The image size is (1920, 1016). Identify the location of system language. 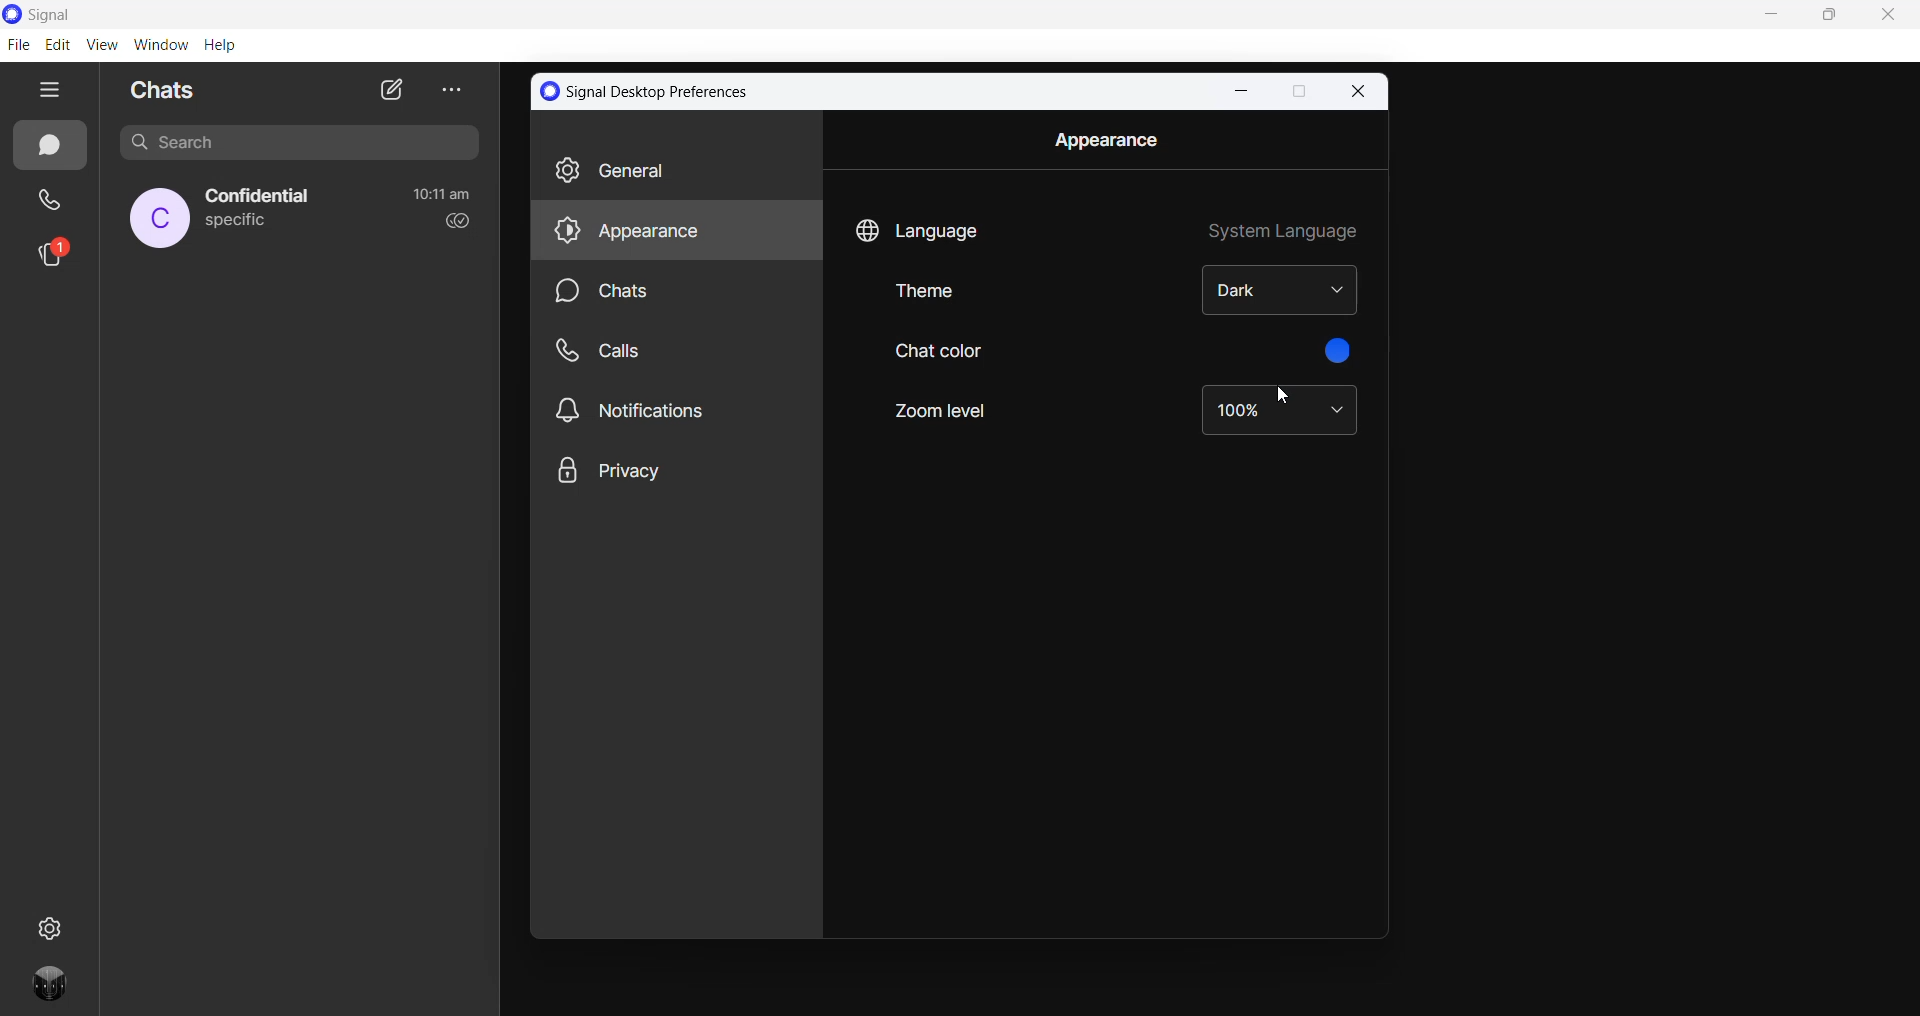
(1282, 227).